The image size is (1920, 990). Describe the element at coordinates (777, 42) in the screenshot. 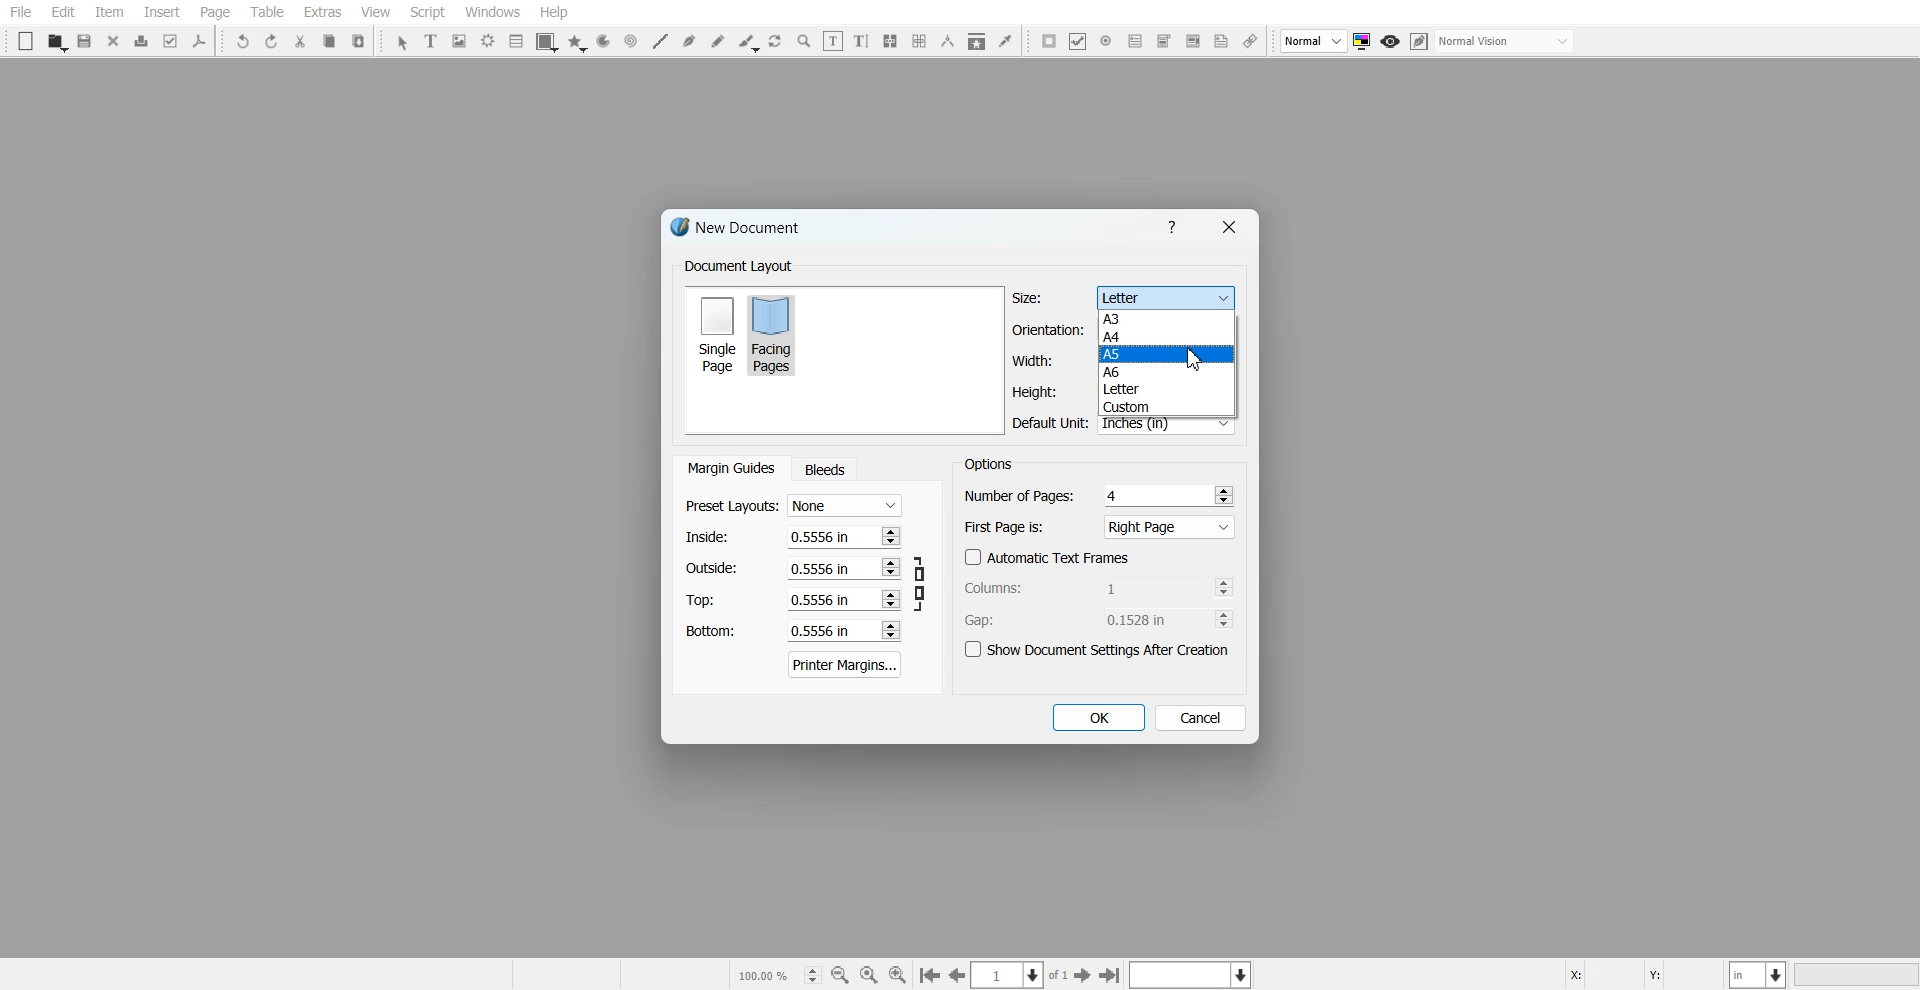

I see `Rotate Item` at that location.